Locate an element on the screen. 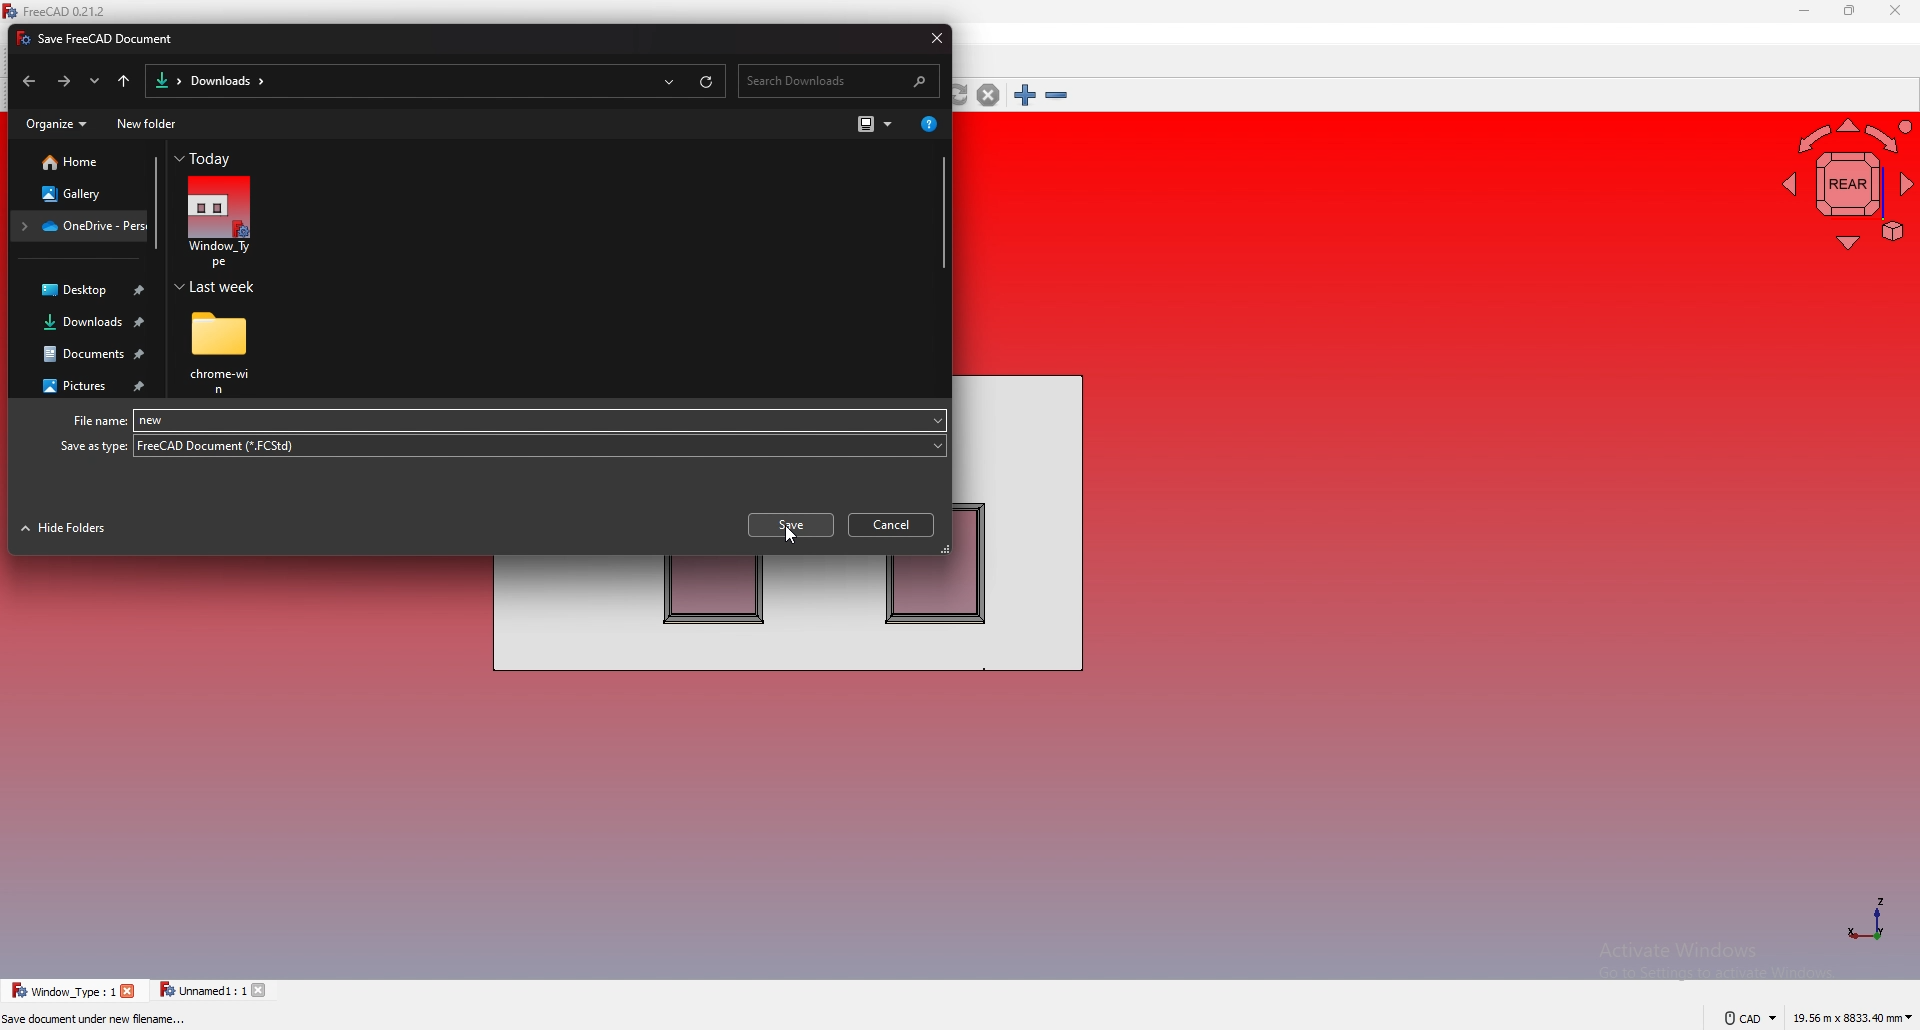 The width and height of the screenshot is (1920, 1030). documents is located at coordinates (86, 354).